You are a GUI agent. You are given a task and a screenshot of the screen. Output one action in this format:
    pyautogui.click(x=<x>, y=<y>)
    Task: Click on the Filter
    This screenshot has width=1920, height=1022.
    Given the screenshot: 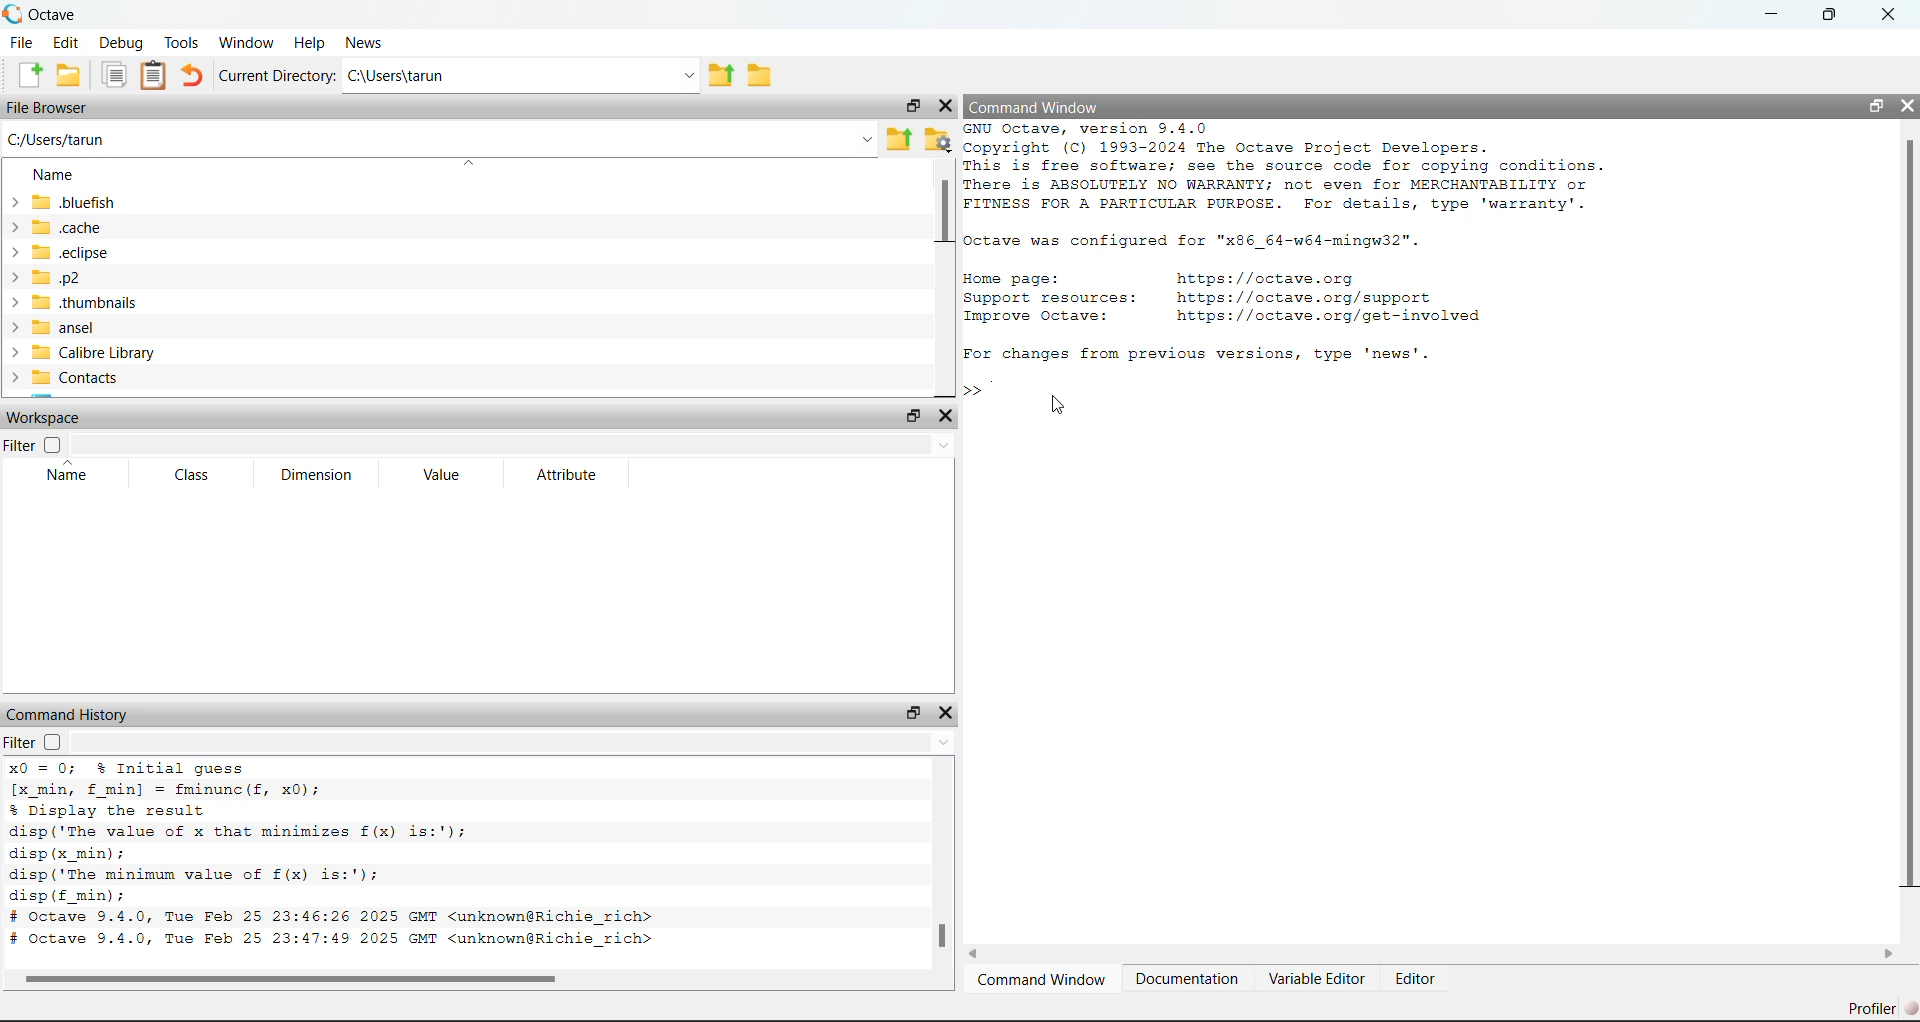 What is the action you would take?
    pyautogui.click(x=42, y=445)
    